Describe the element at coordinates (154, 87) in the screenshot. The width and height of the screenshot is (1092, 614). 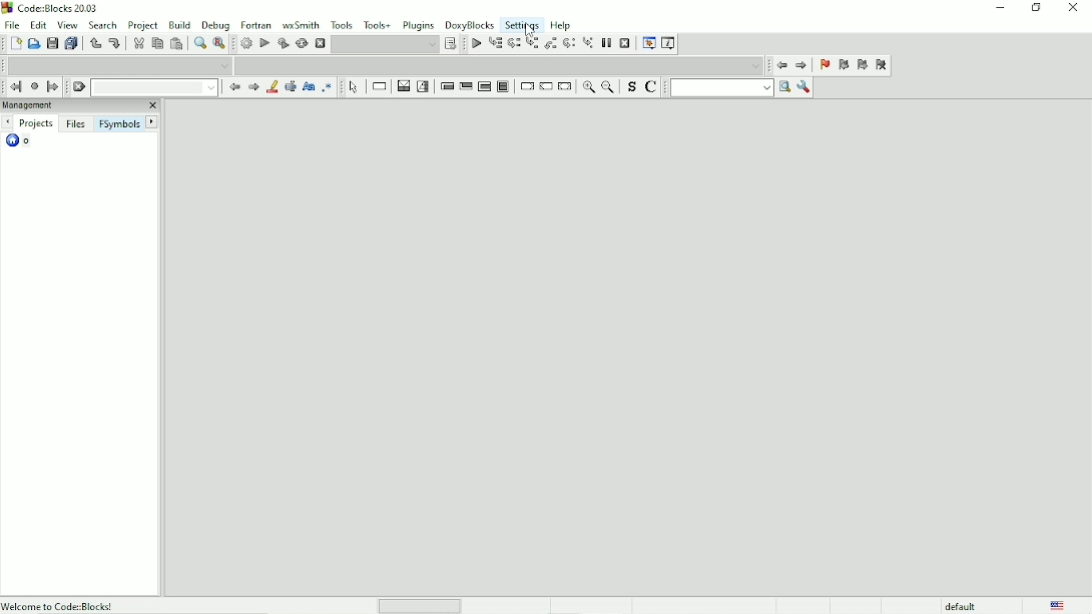
I see `Drop down` at that location.